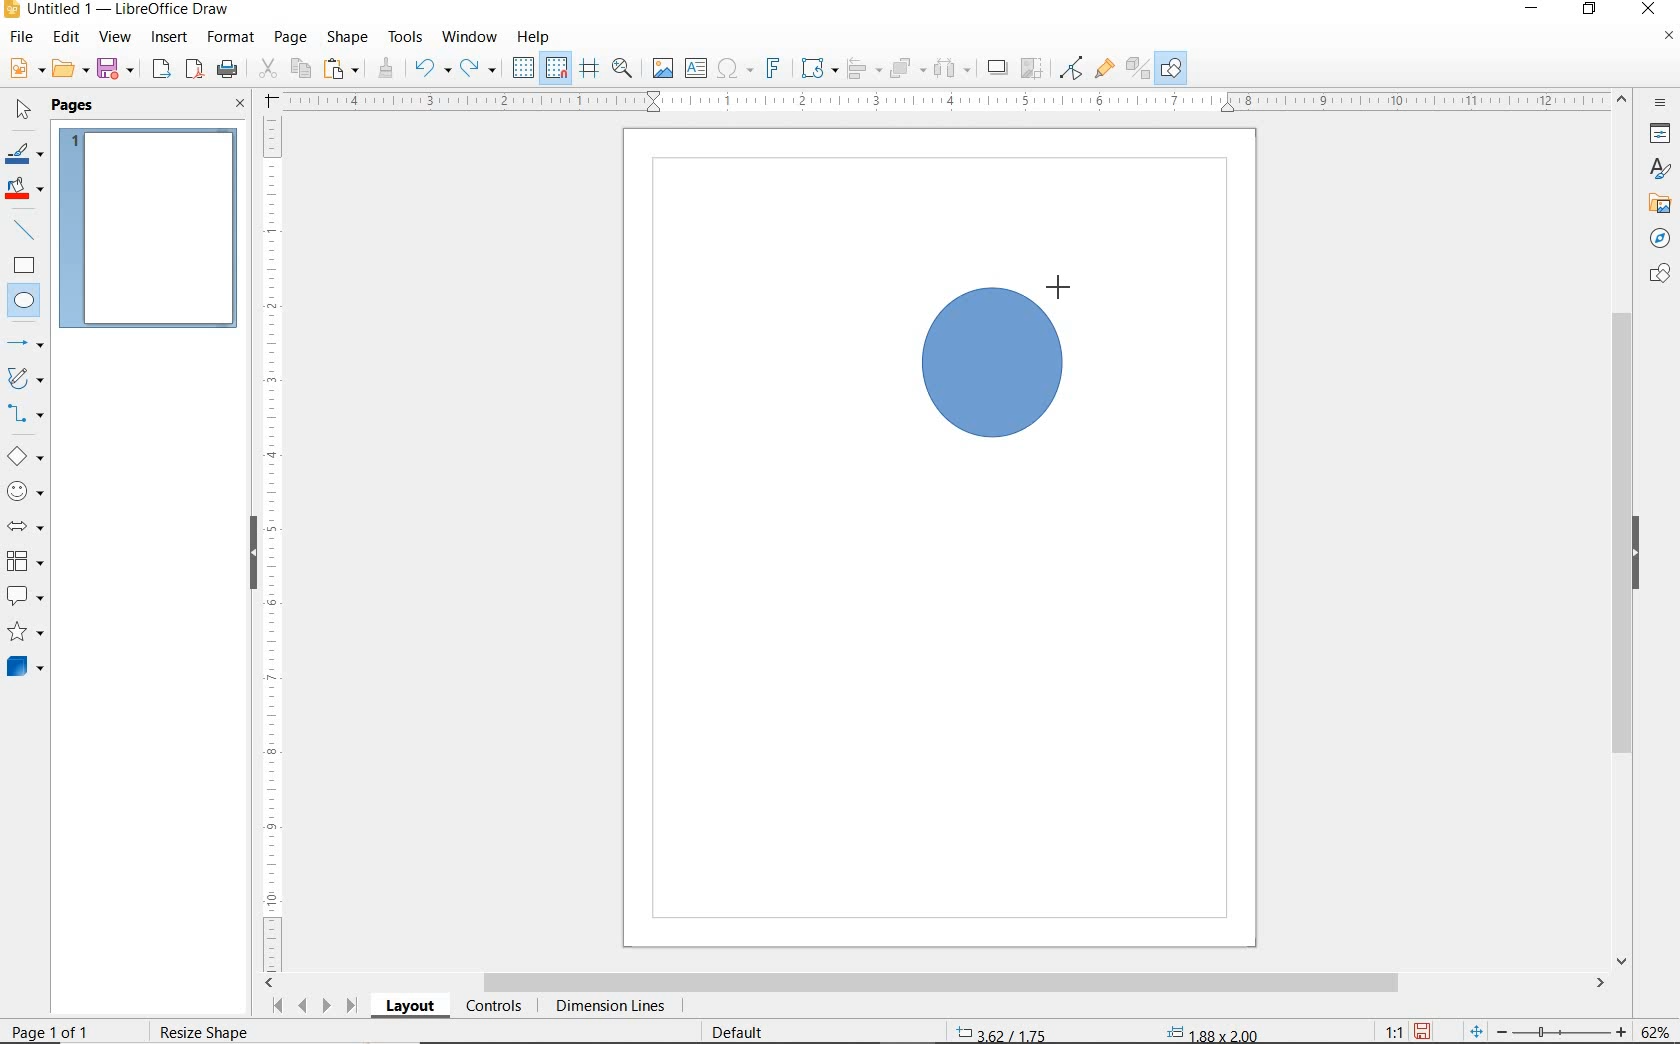  What do you see at coordinates (268, 69) in the screenshot?
I see `CUT` at bounding box center [268, 69].